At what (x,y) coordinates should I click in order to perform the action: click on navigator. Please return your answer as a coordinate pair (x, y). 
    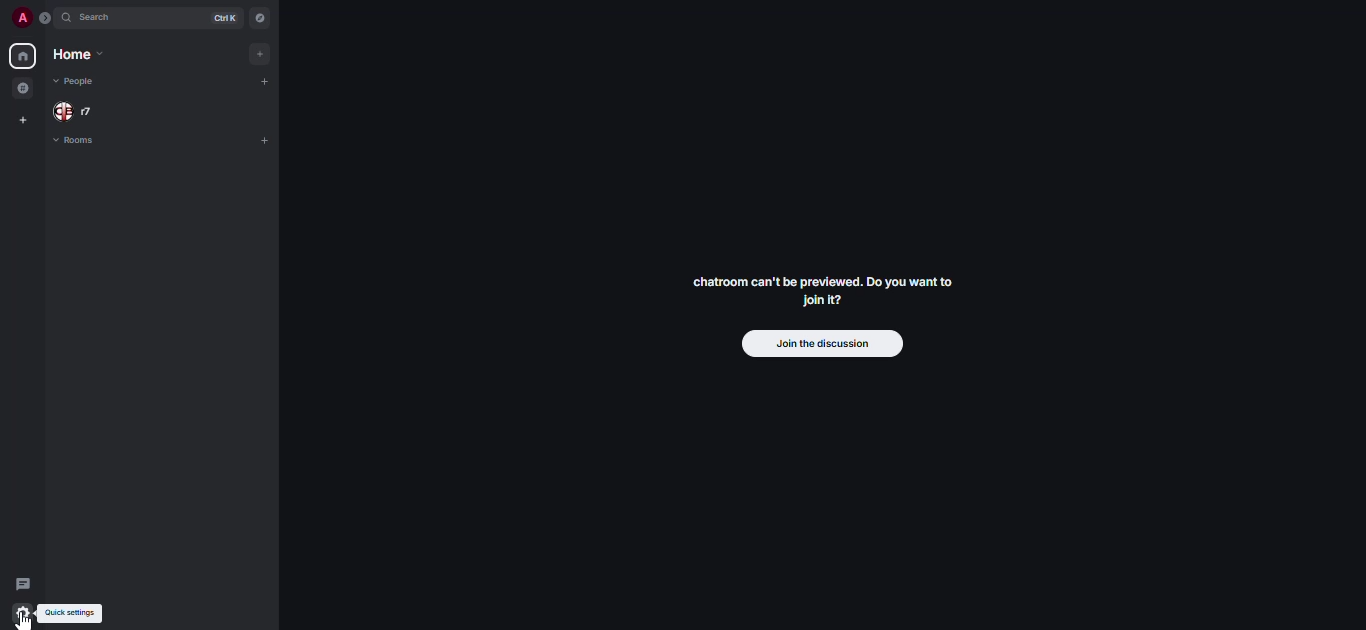
    Looking at the image, I should click on (261, 16).